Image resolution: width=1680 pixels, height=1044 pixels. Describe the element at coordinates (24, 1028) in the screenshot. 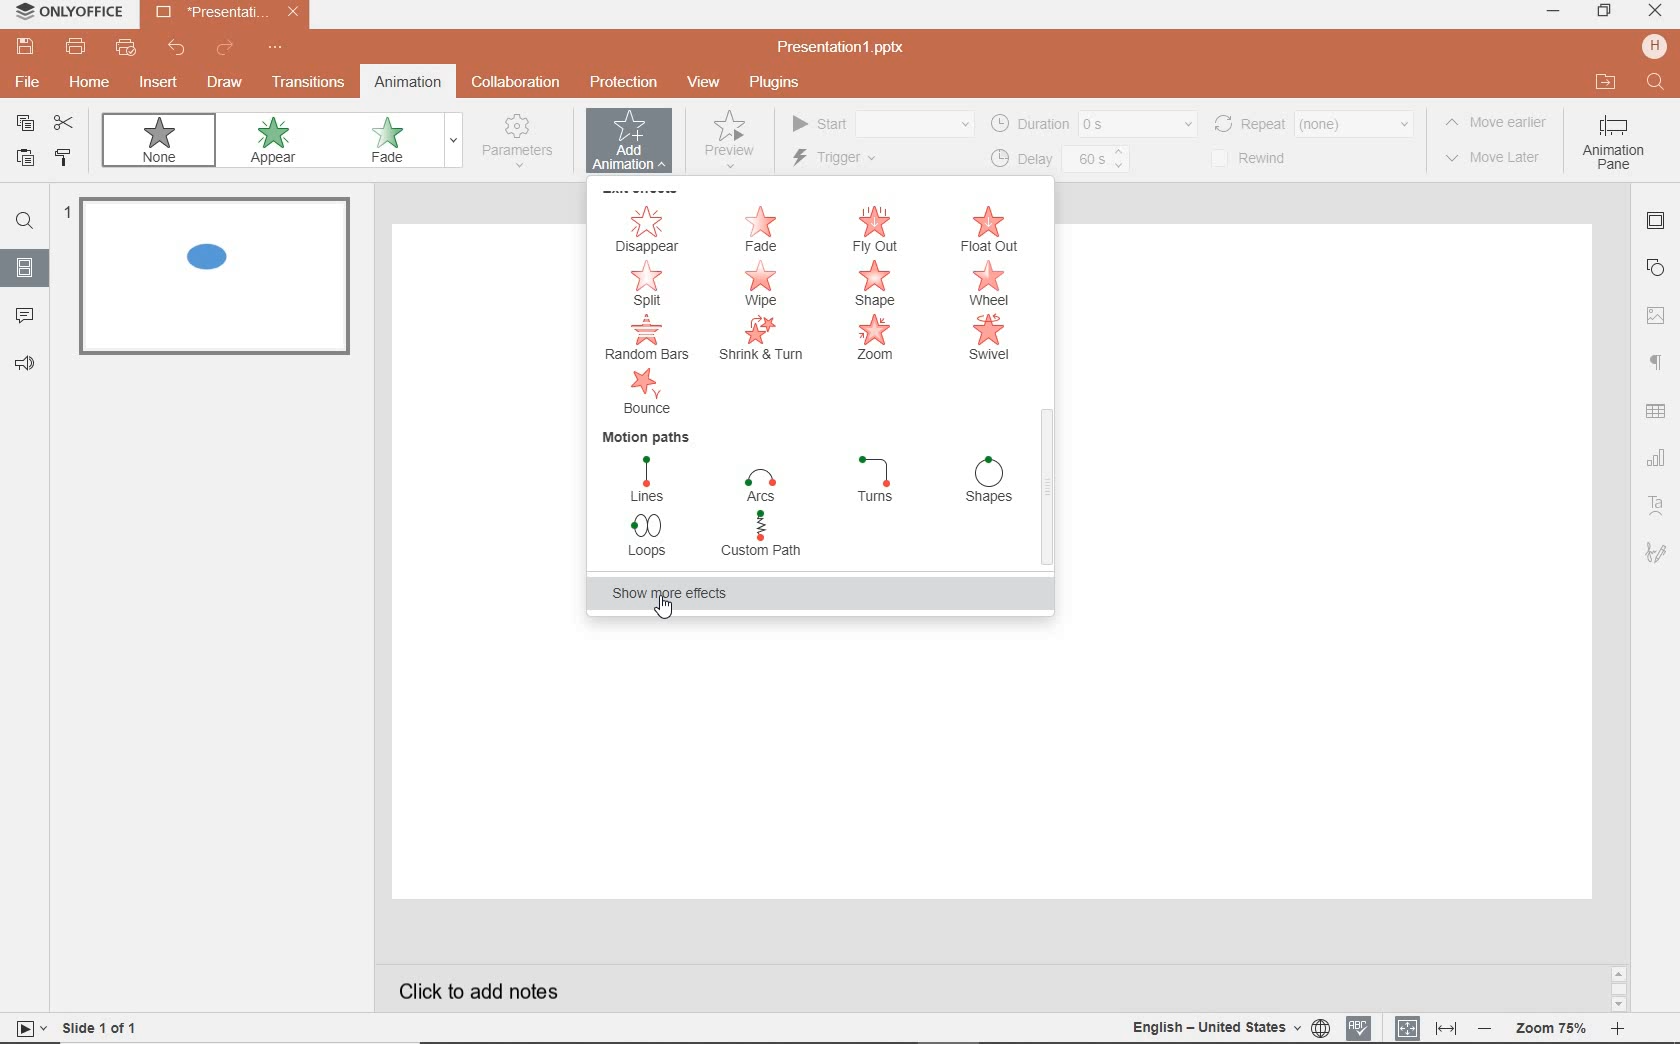

I see `start slide show` at that location.